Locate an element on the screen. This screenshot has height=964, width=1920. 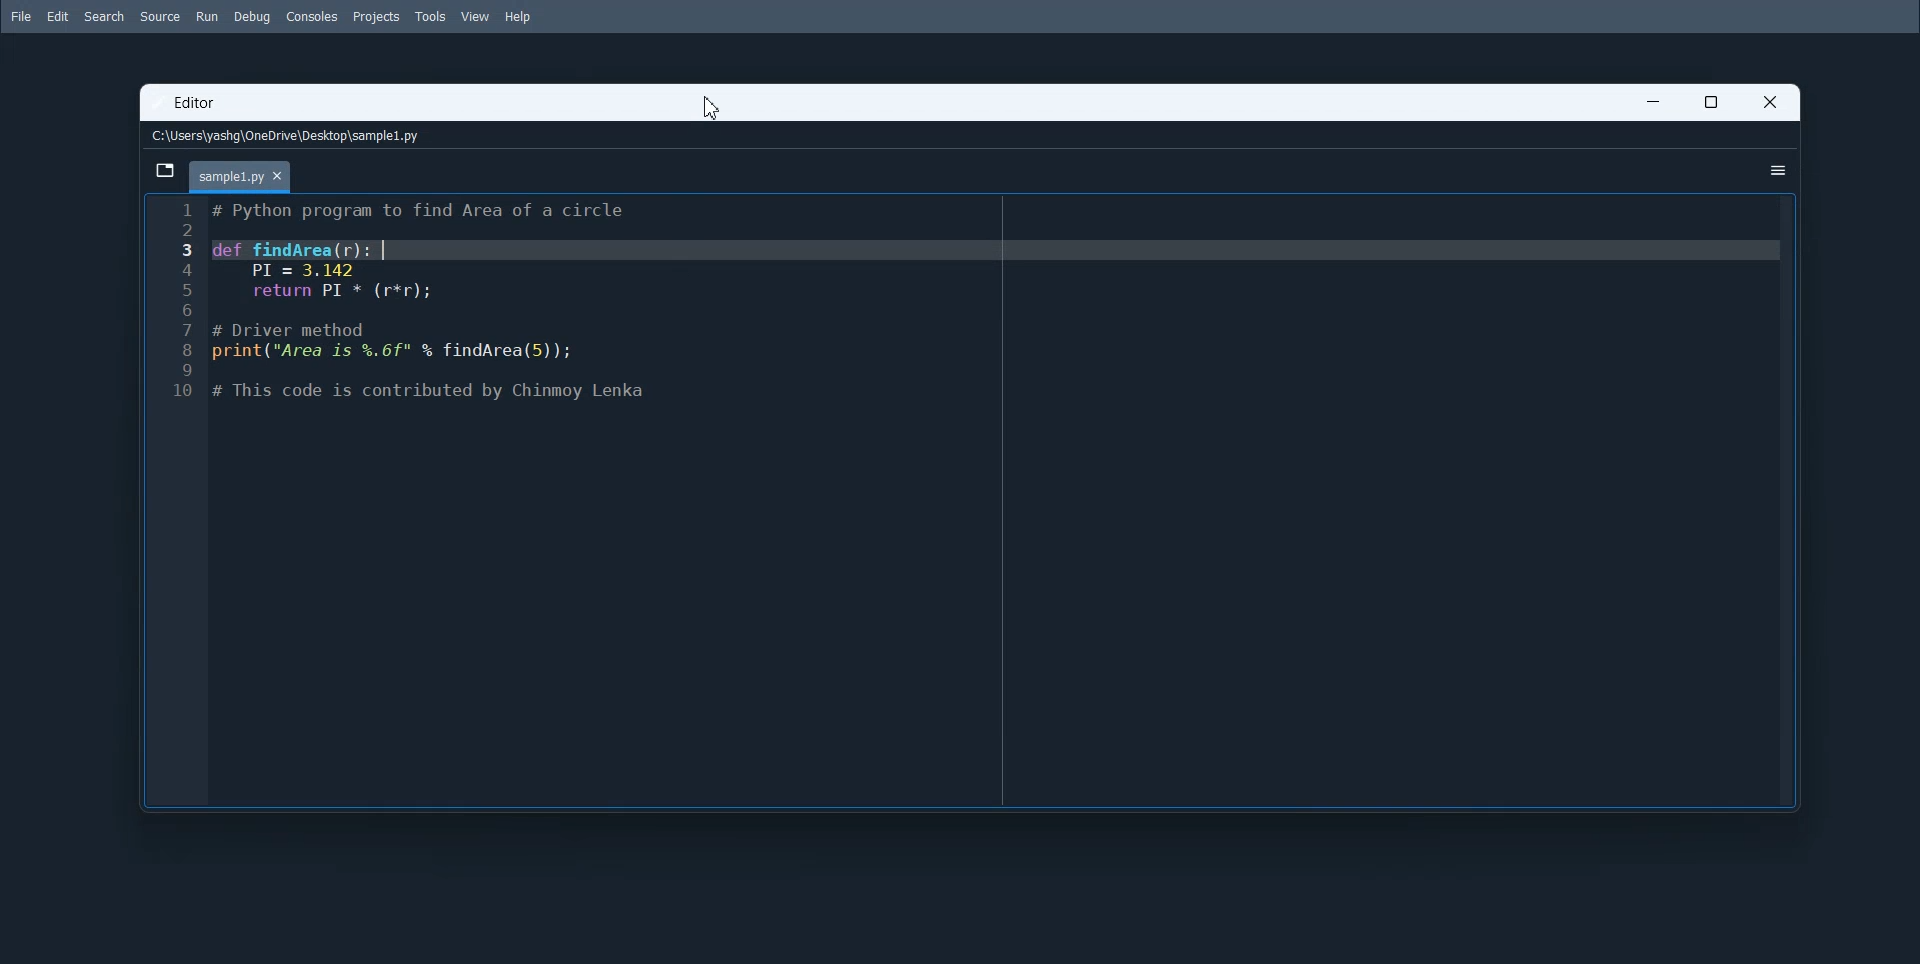
# Function to find the area of a circle def findArea(r):     PI = 3.143     return PI * (r * r)  # Driver method radius = 5  # You can change the value of radius to test with different inputs print("Area is", findArea(radius)) is located at coordinates (997, 501).